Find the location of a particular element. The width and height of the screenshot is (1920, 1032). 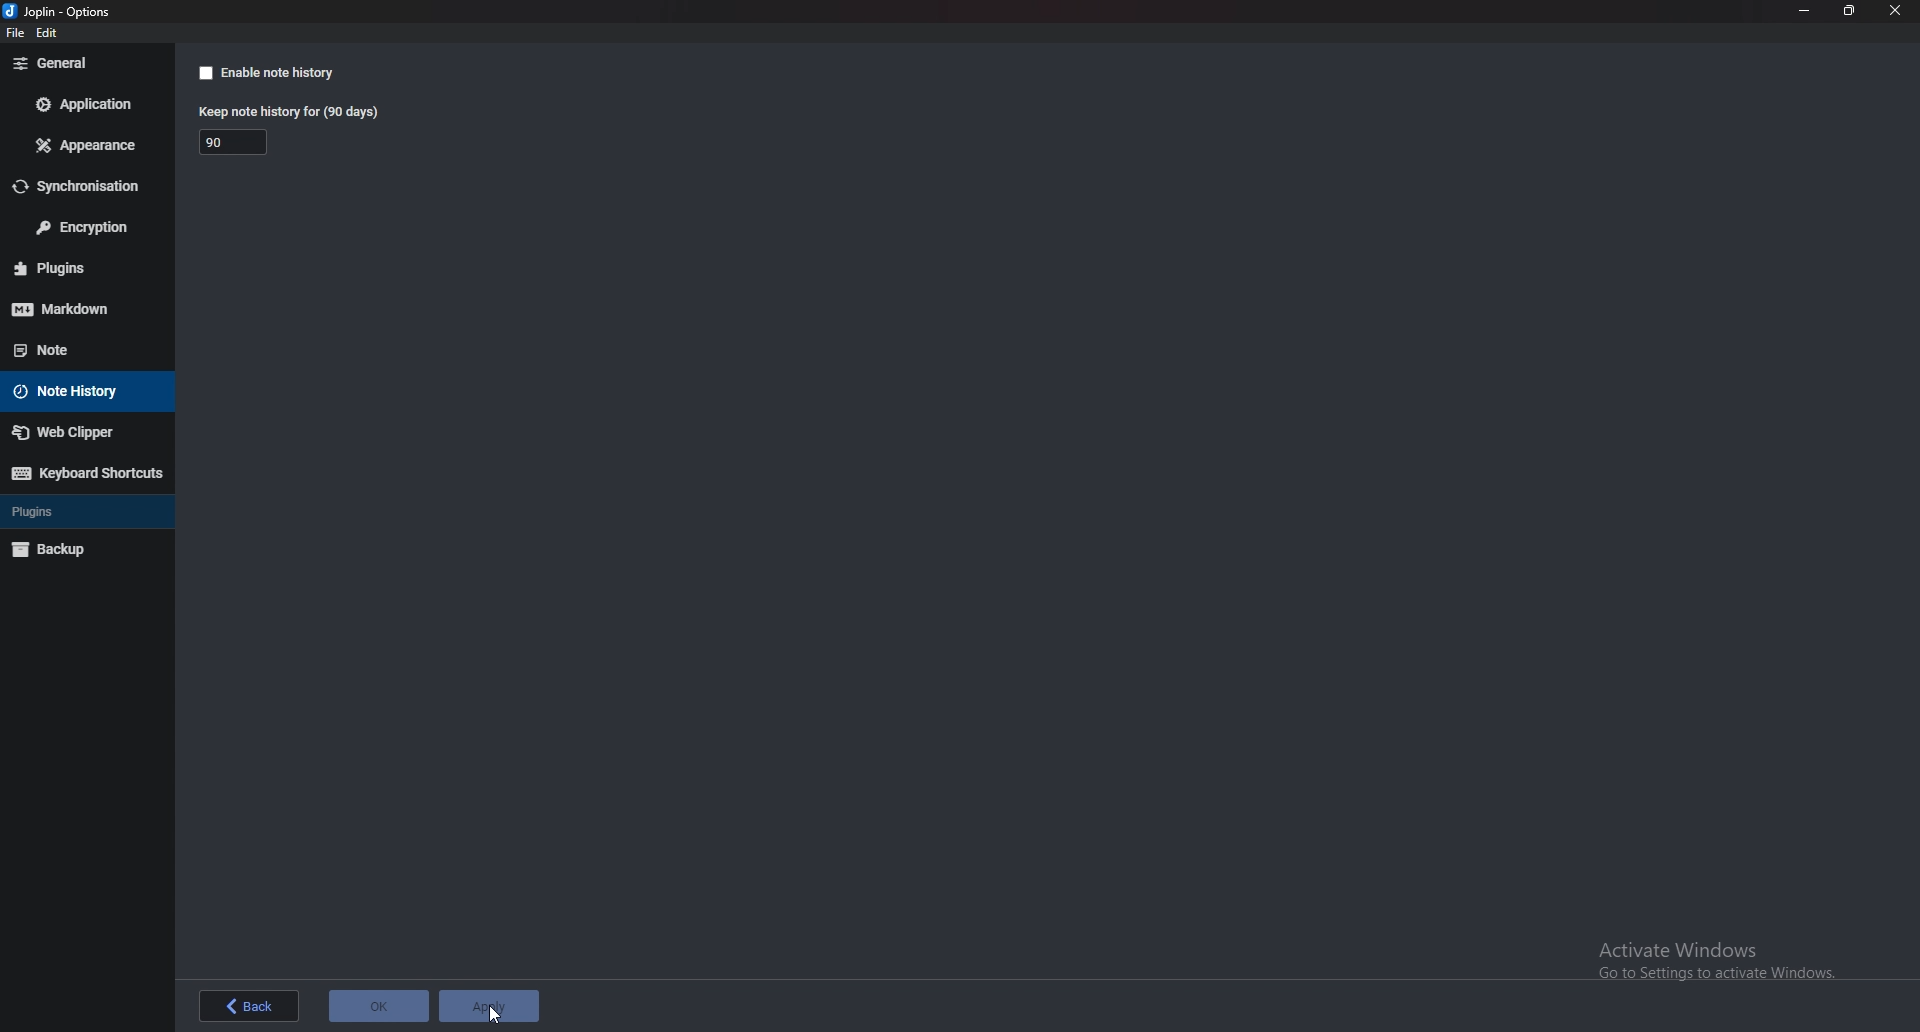

edit is located at coordinates (49, 33).